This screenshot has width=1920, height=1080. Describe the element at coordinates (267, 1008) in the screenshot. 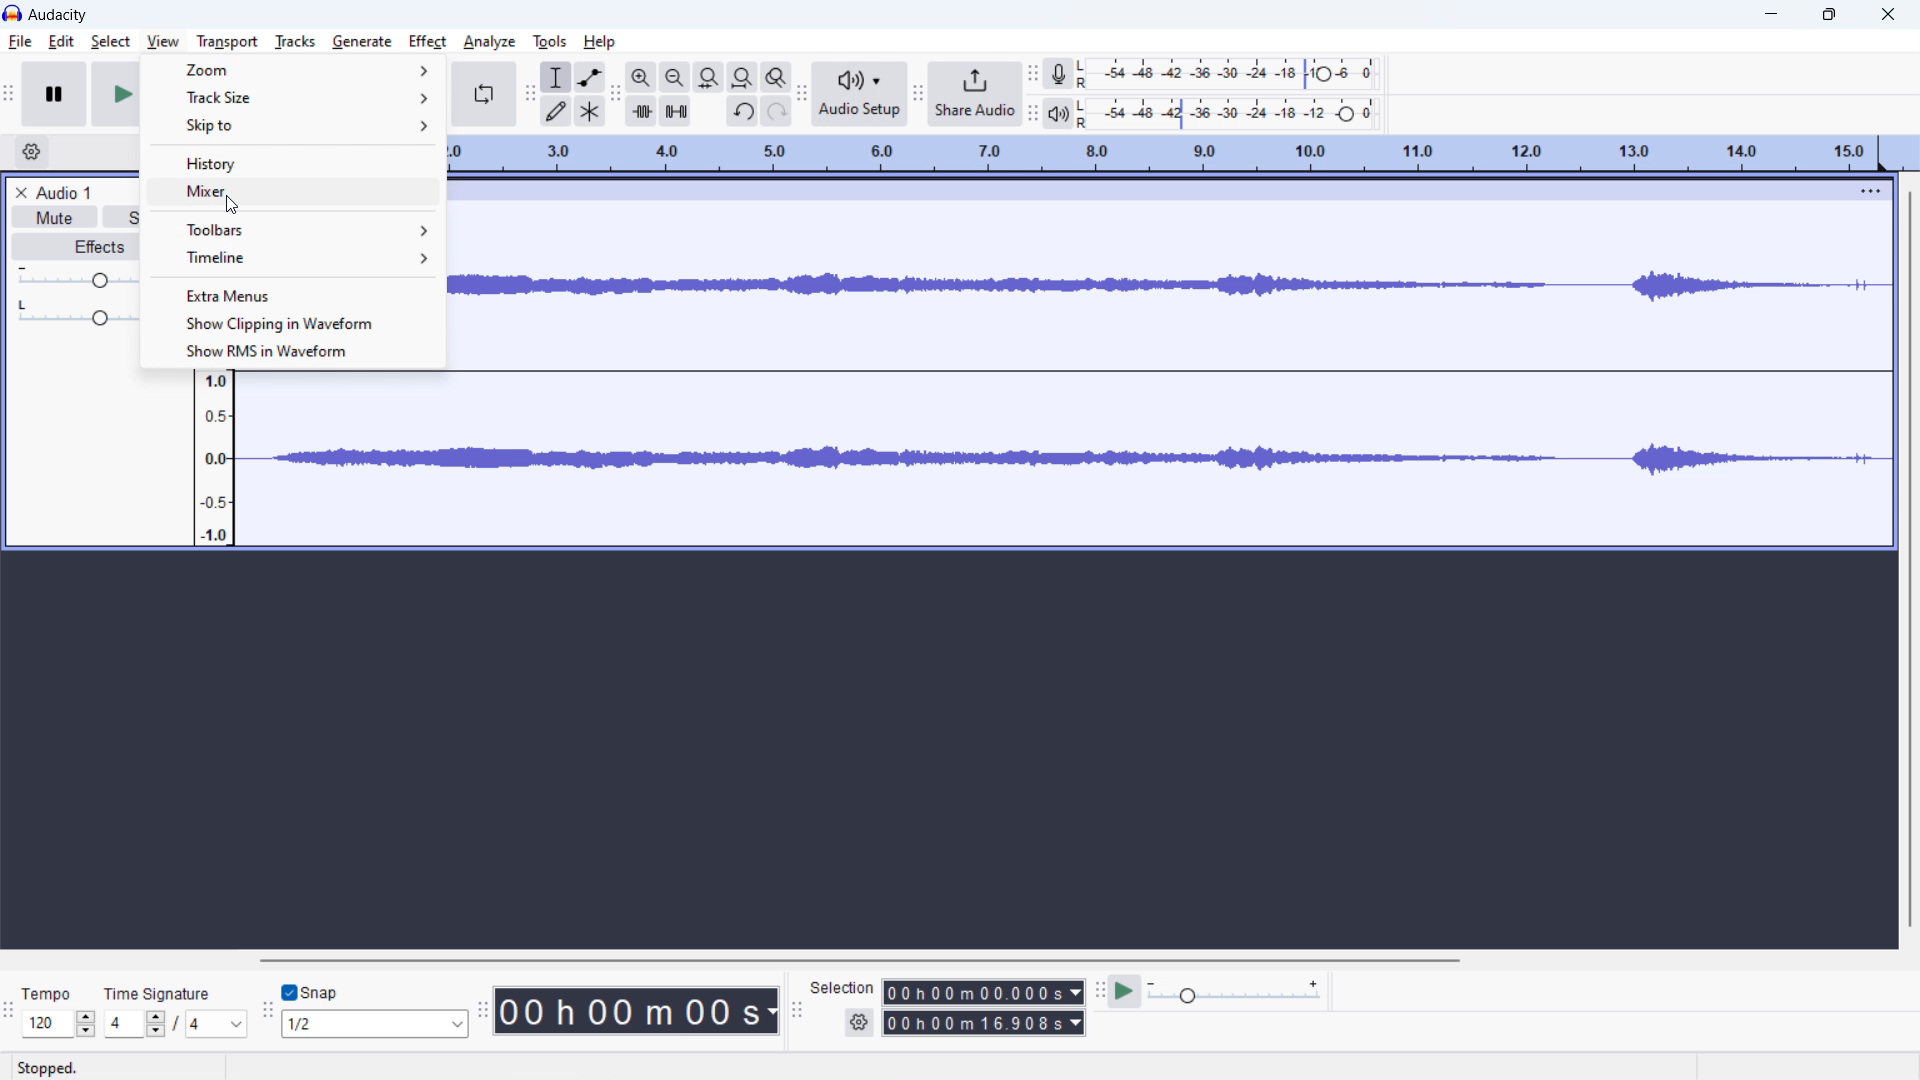

I see `snapping toolbar` at that location.